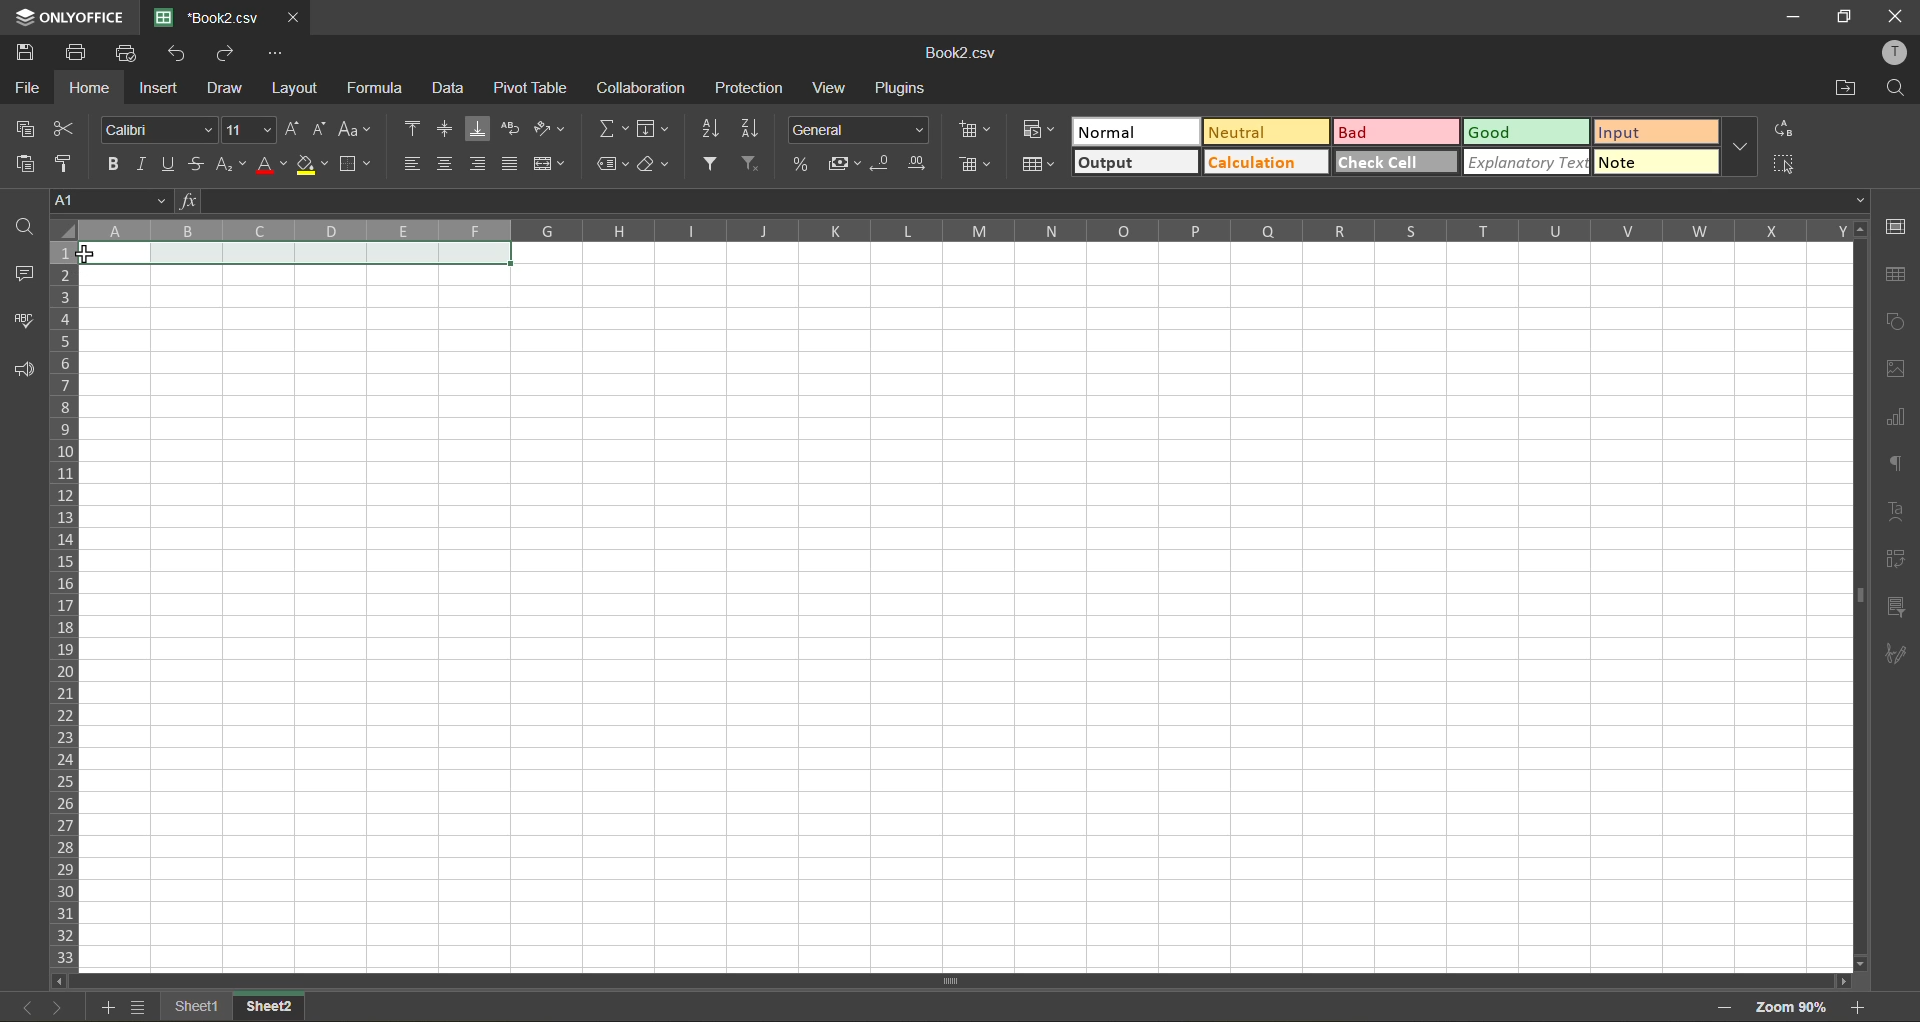 Image resolution: width=1920 pixels, height=1022 pixels. Describe the element at coordinates (226, 90) in the screenshot. I see `draw` at that location.